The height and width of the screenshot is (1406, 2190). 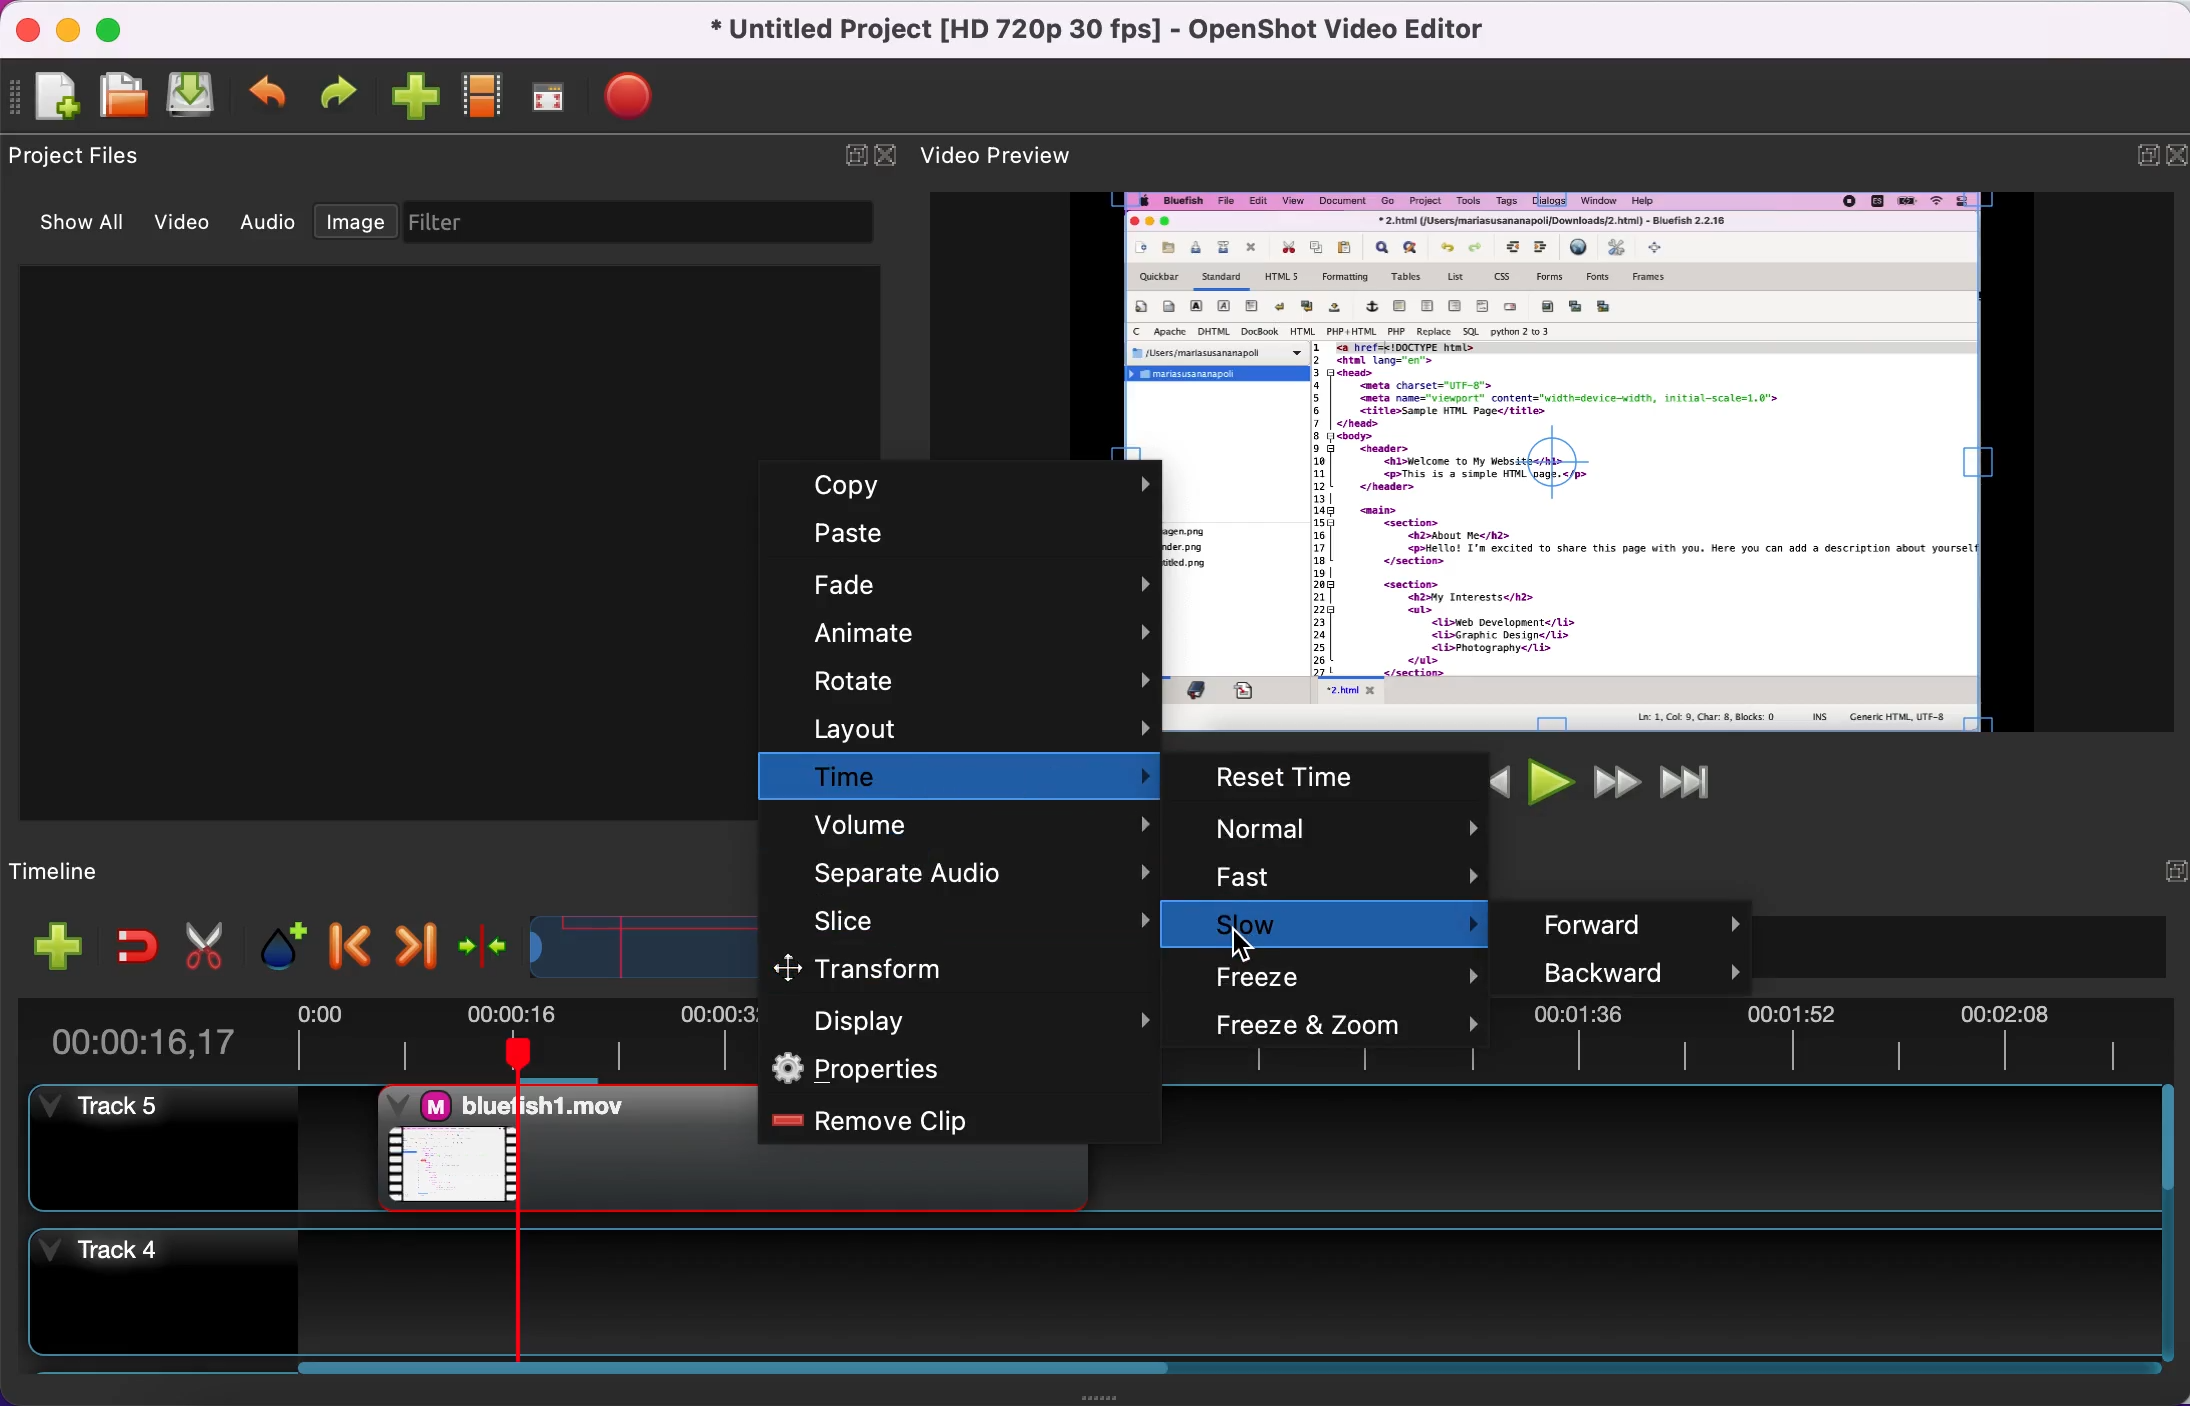 What do you see at coordinates (558, 1144) in the screenshot?
I see `video clip` at bounding box center [558, 1144].